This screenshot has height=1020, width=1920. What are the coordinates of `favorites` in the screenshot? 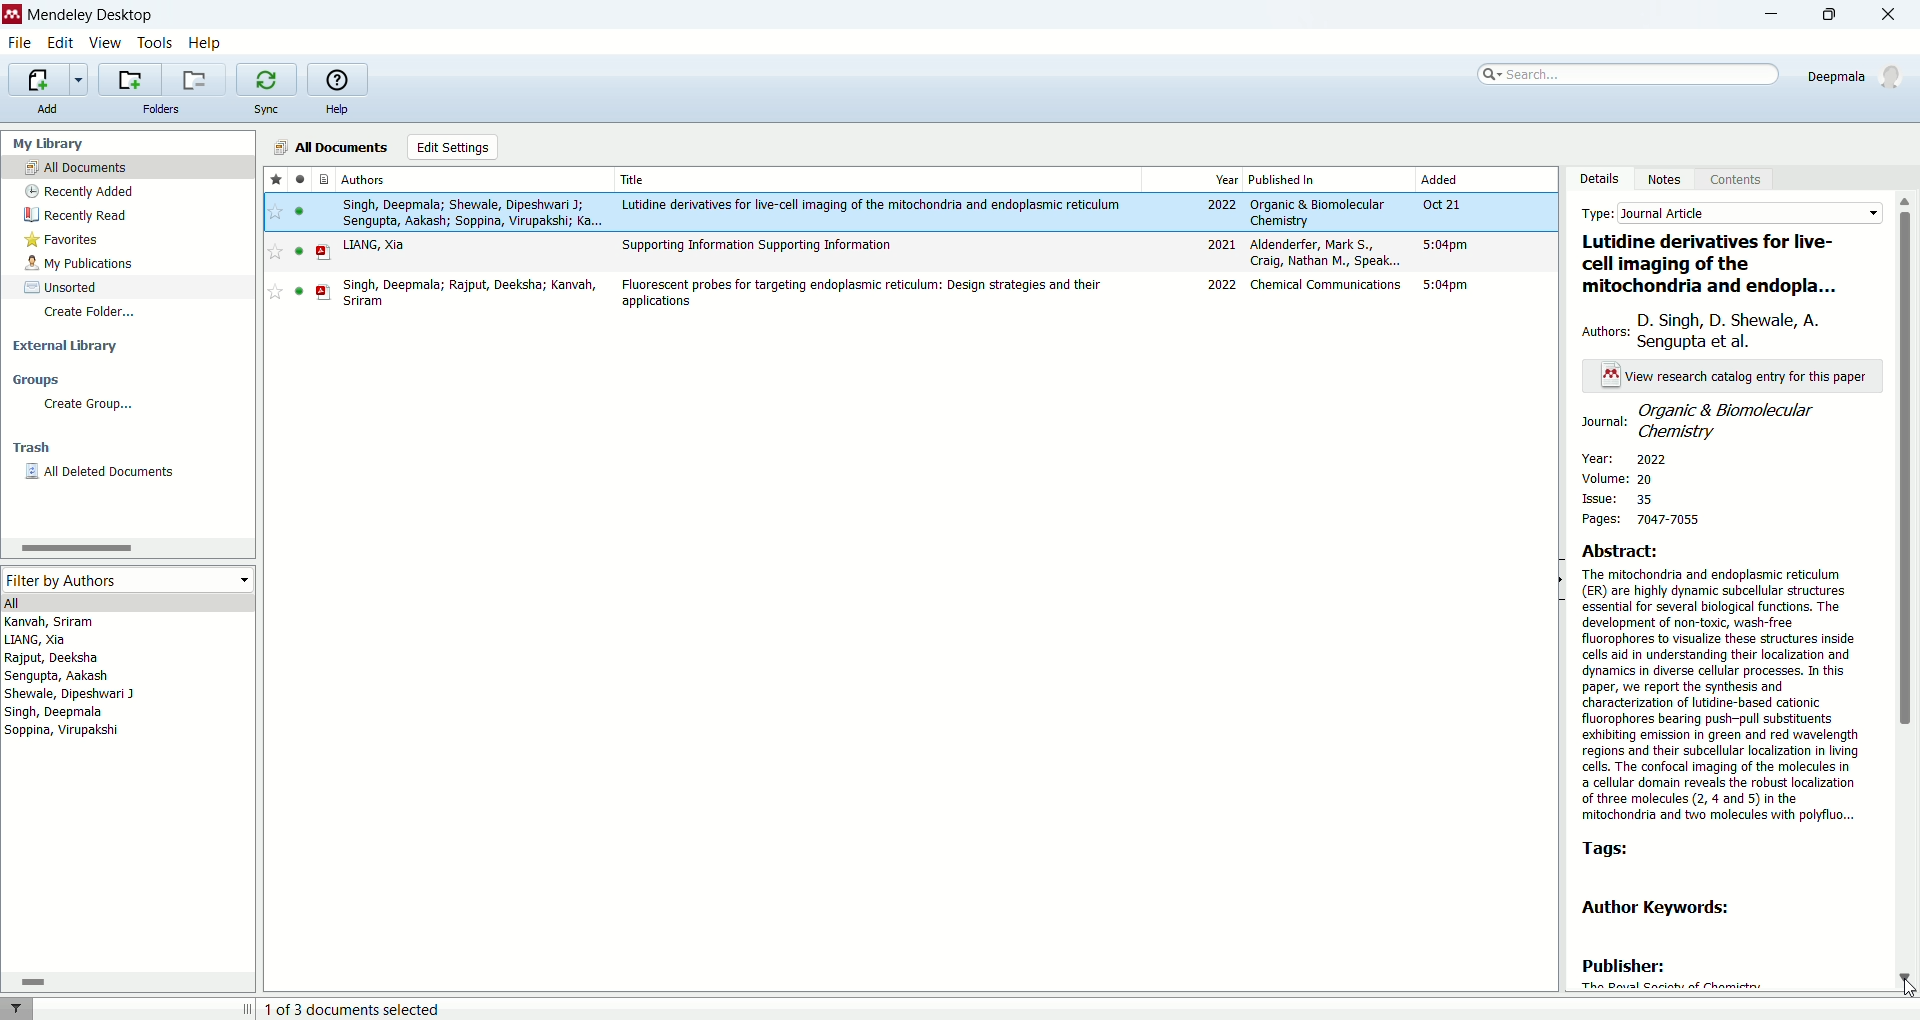 It's located at (276, 178).